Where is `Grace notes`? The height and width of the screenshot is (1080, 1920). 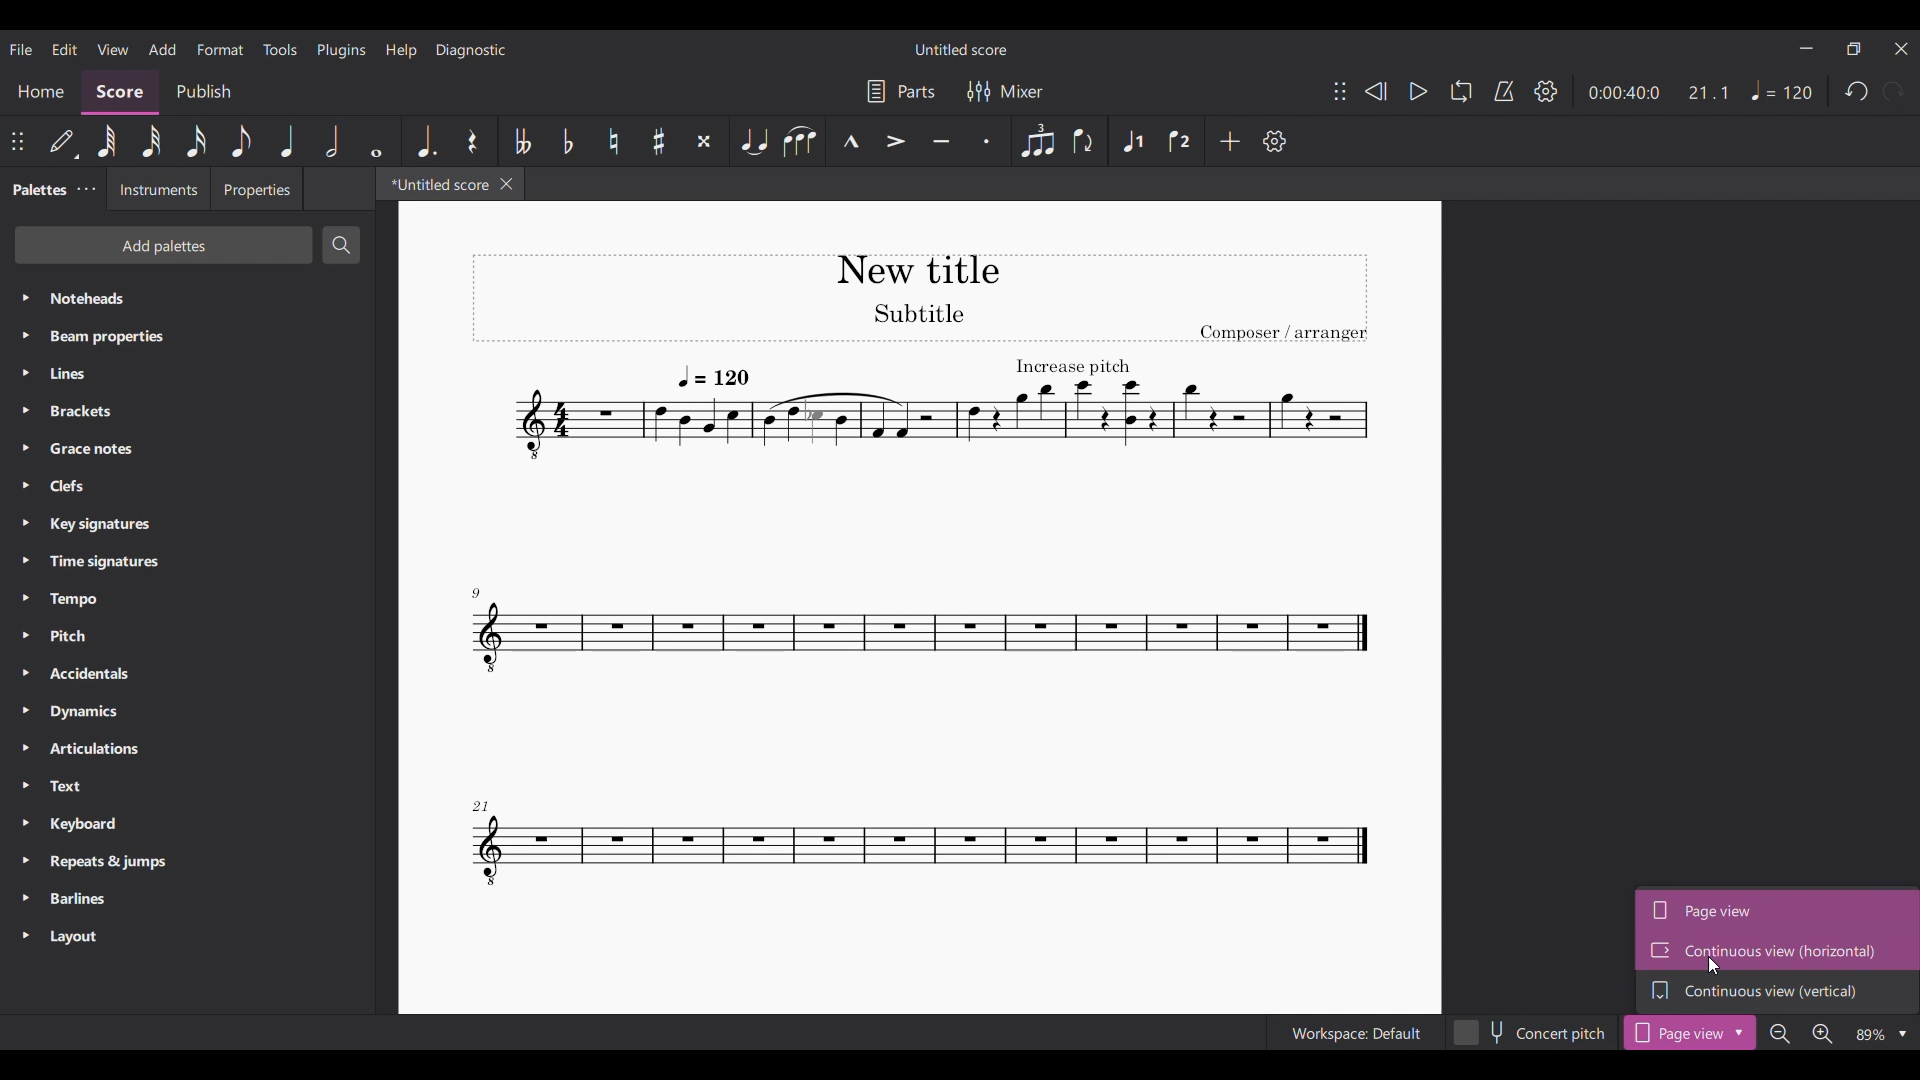
Grace notes is located at coordinates (185, 449).